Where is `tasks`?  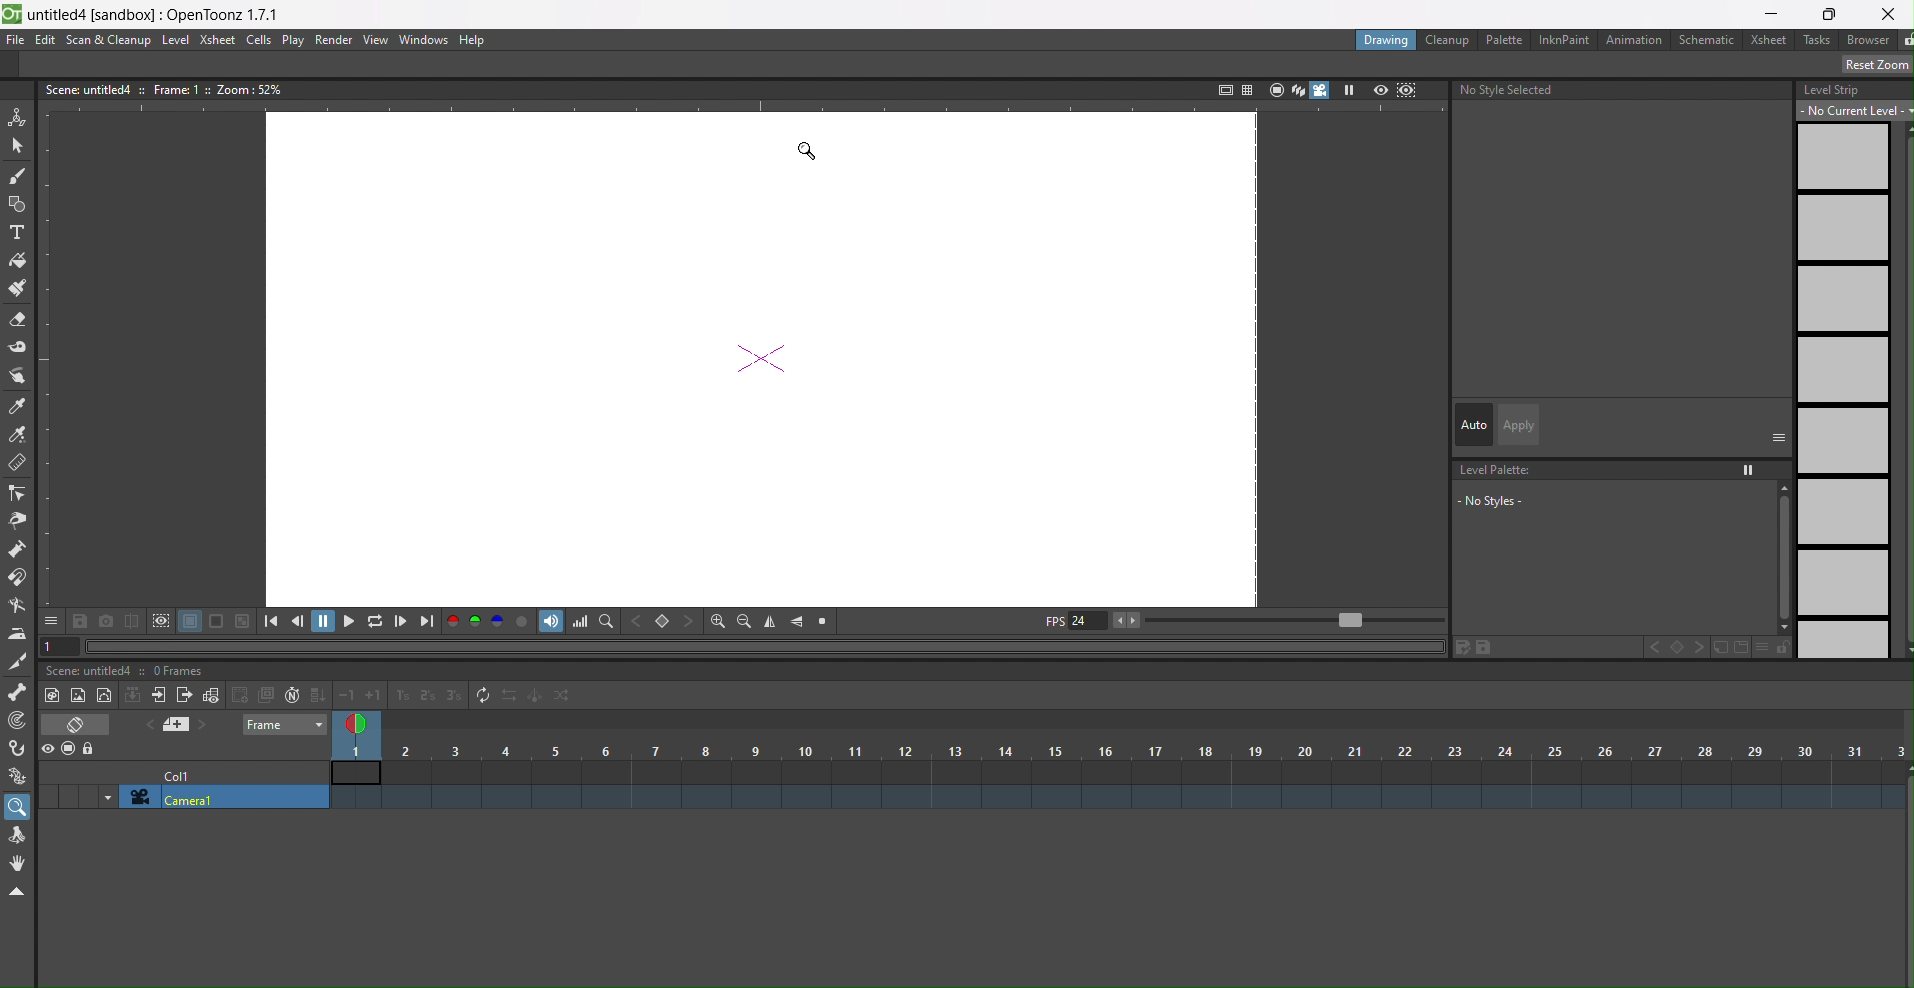 tasks is located at coordinates (1819, 41).